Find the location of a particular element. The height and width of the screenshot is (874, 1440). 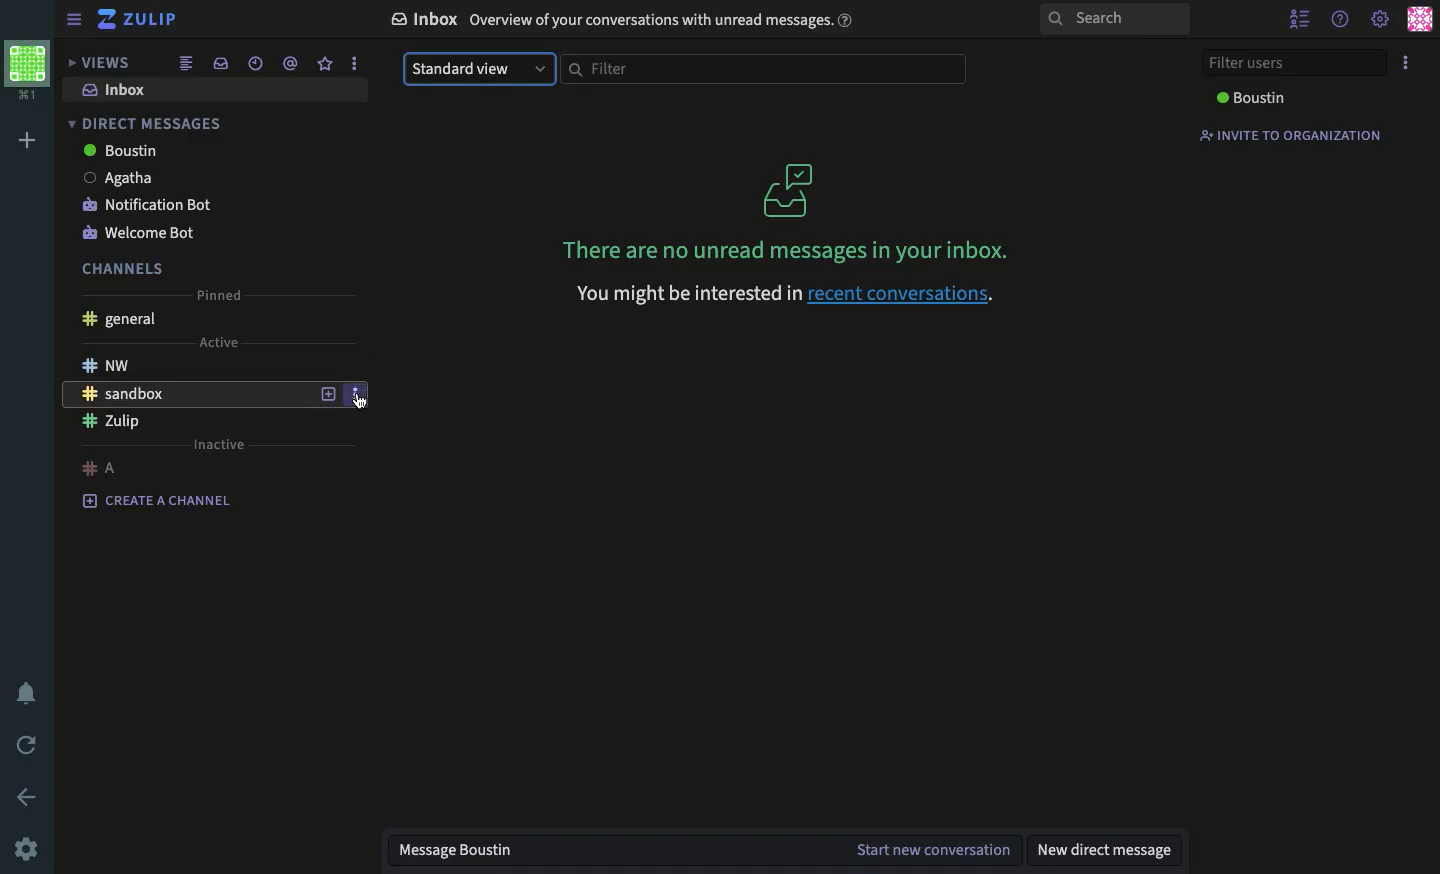

inactive is located at coordinates (220, 445).